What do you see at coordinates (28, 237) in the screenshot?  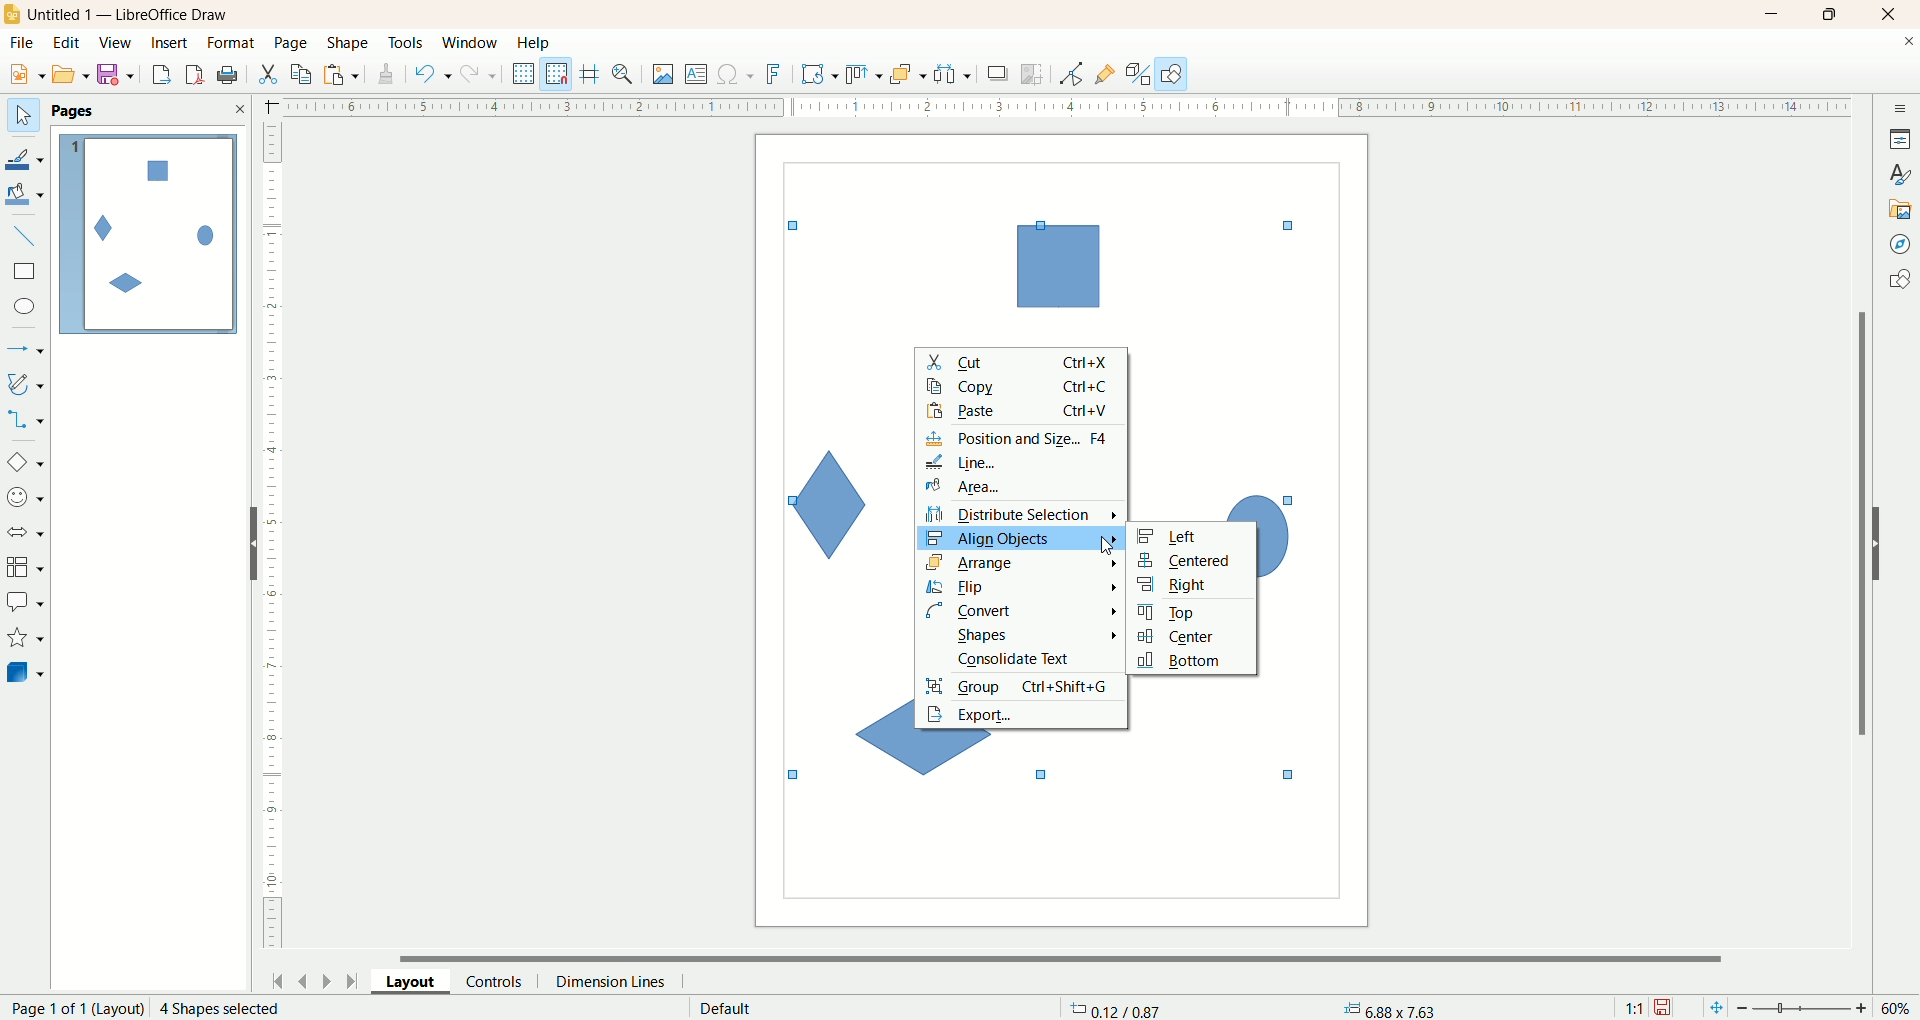 I see `insert line` at bounding box center [28, 237].